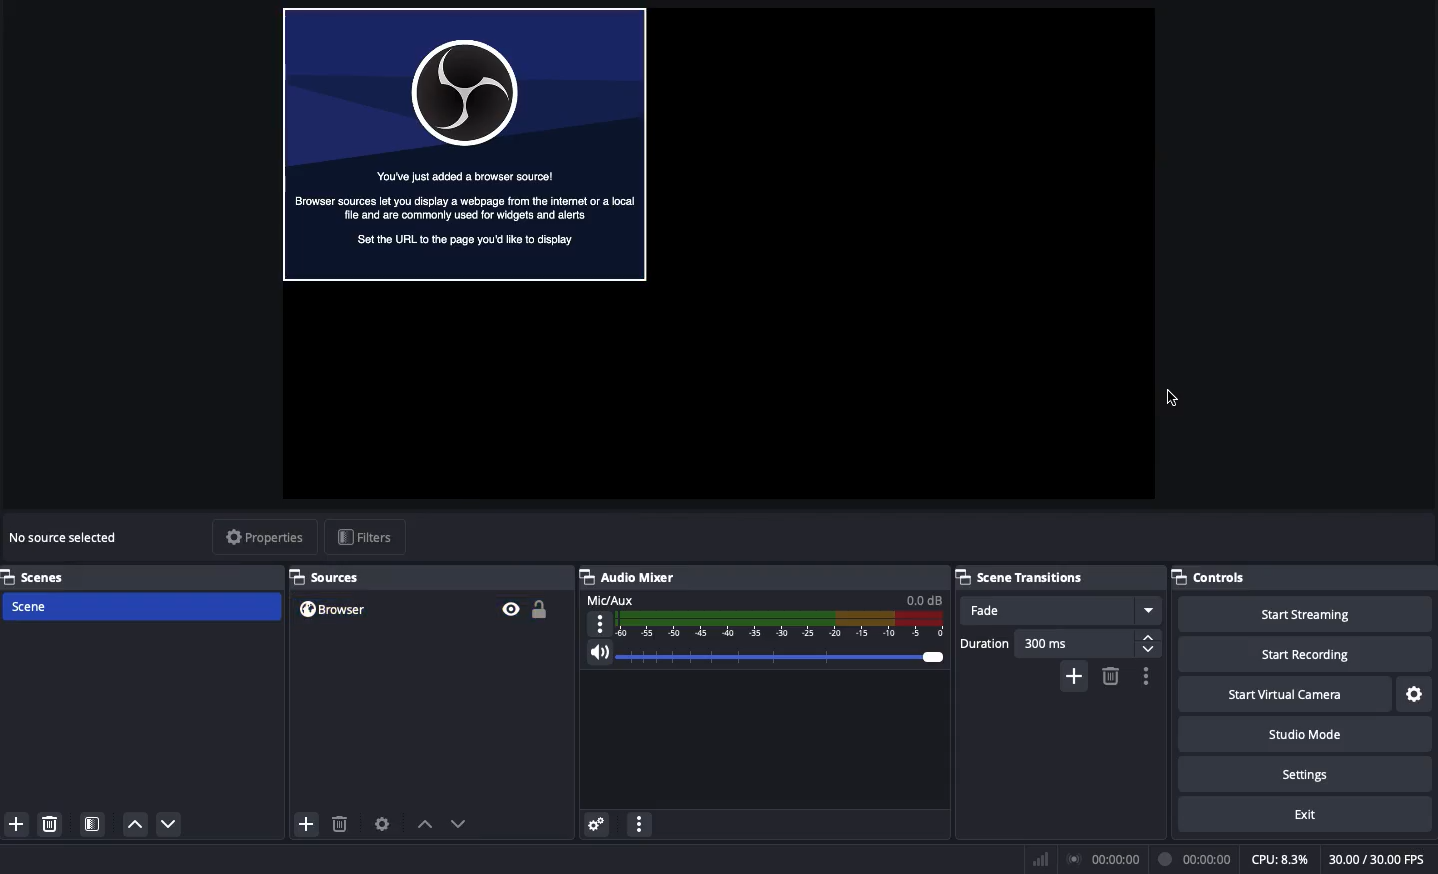 This screenshot has height=874, width=1438. Describe the element at coordinates (598, 824) in the screenshot. I see `Settings` at that location.